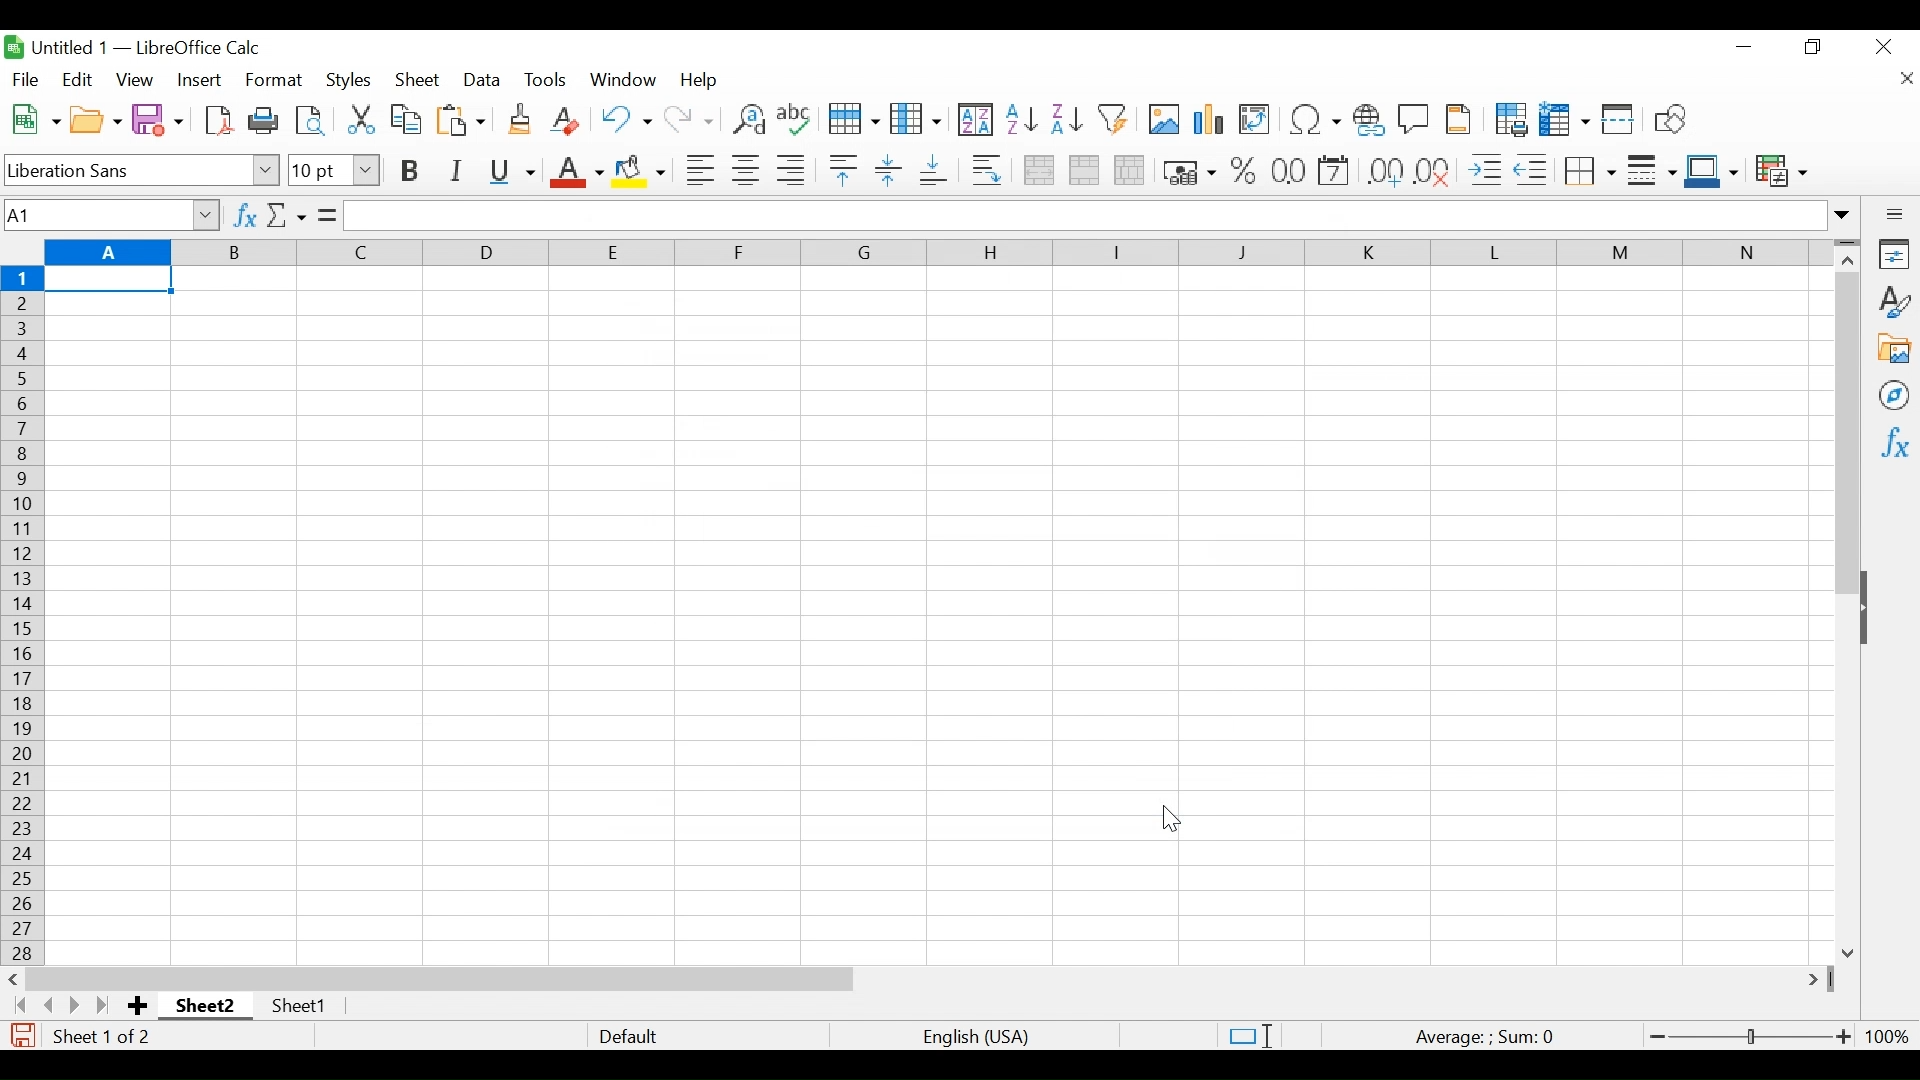 This screenshot has height=1080, width=1920. I want to click on Sort, so click(974, 118).